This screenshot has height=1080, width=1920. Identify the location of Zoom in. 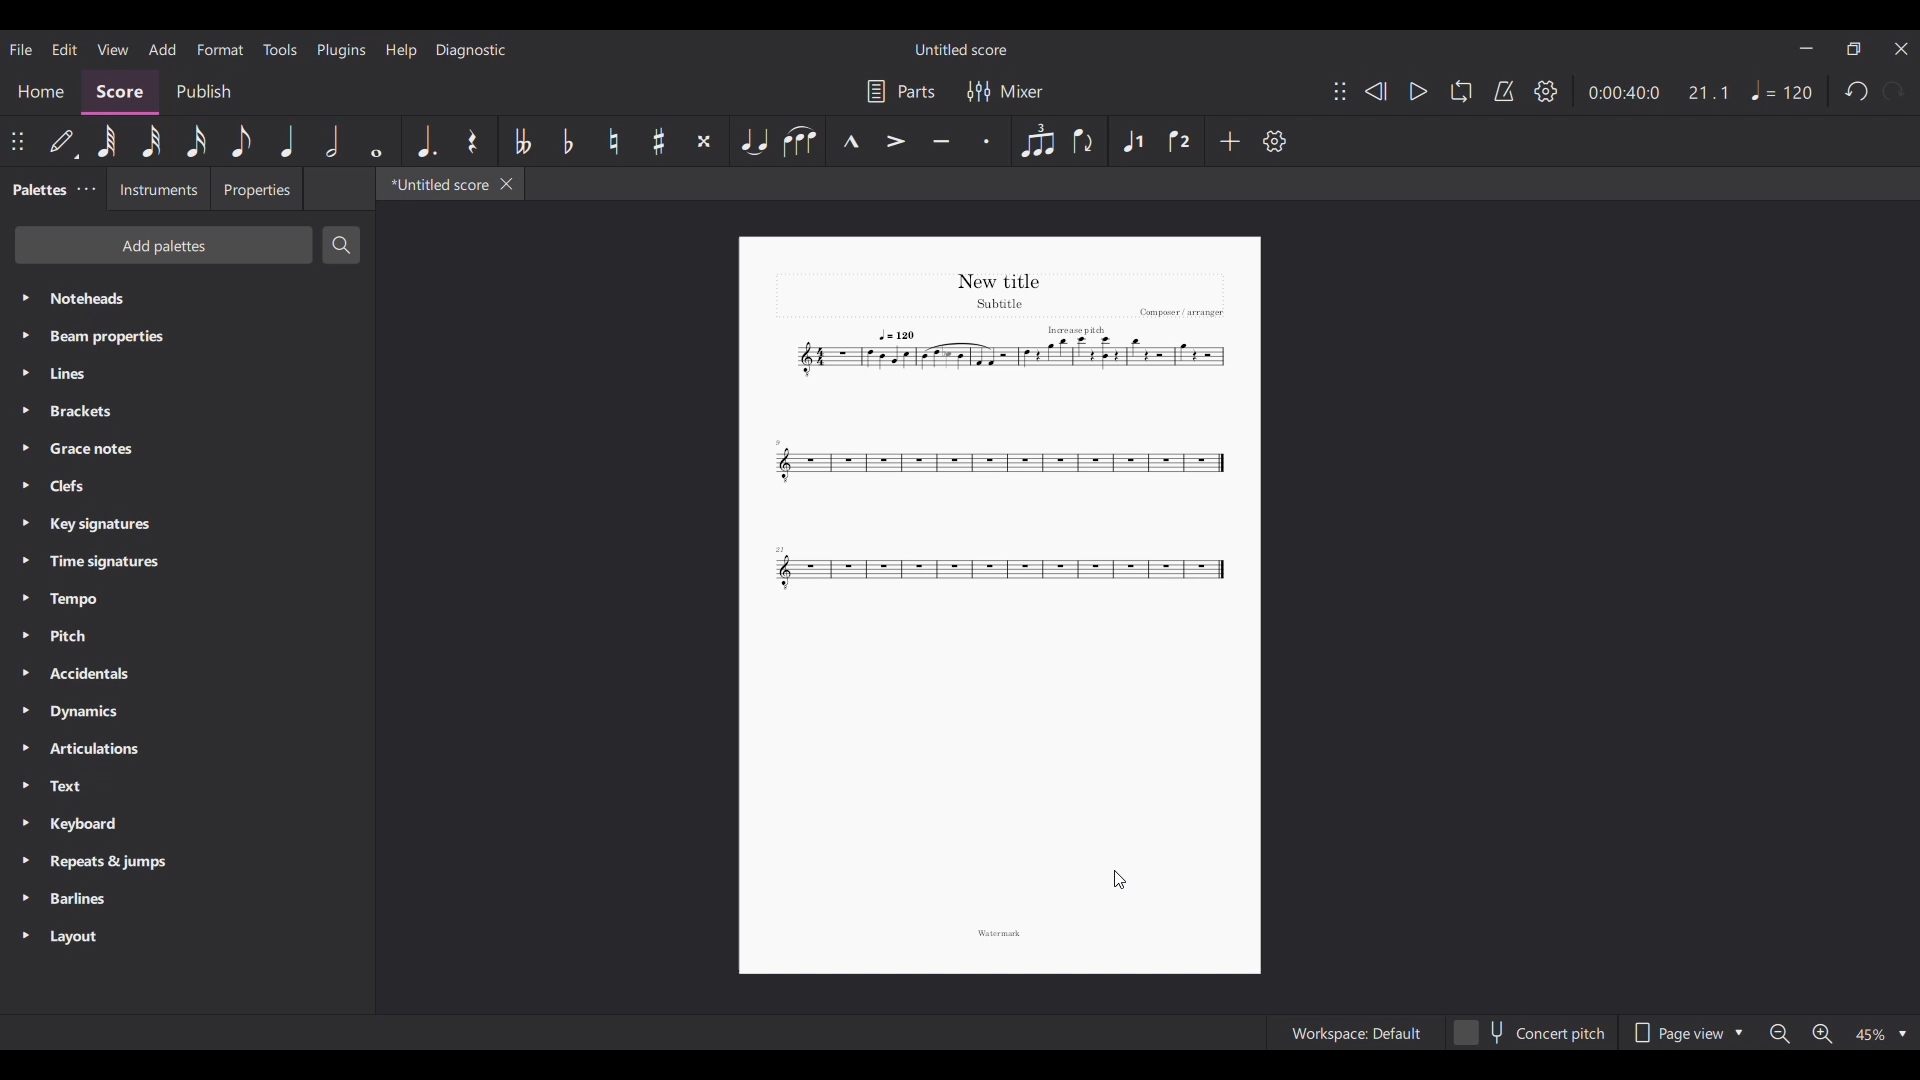
(1823, 1034).